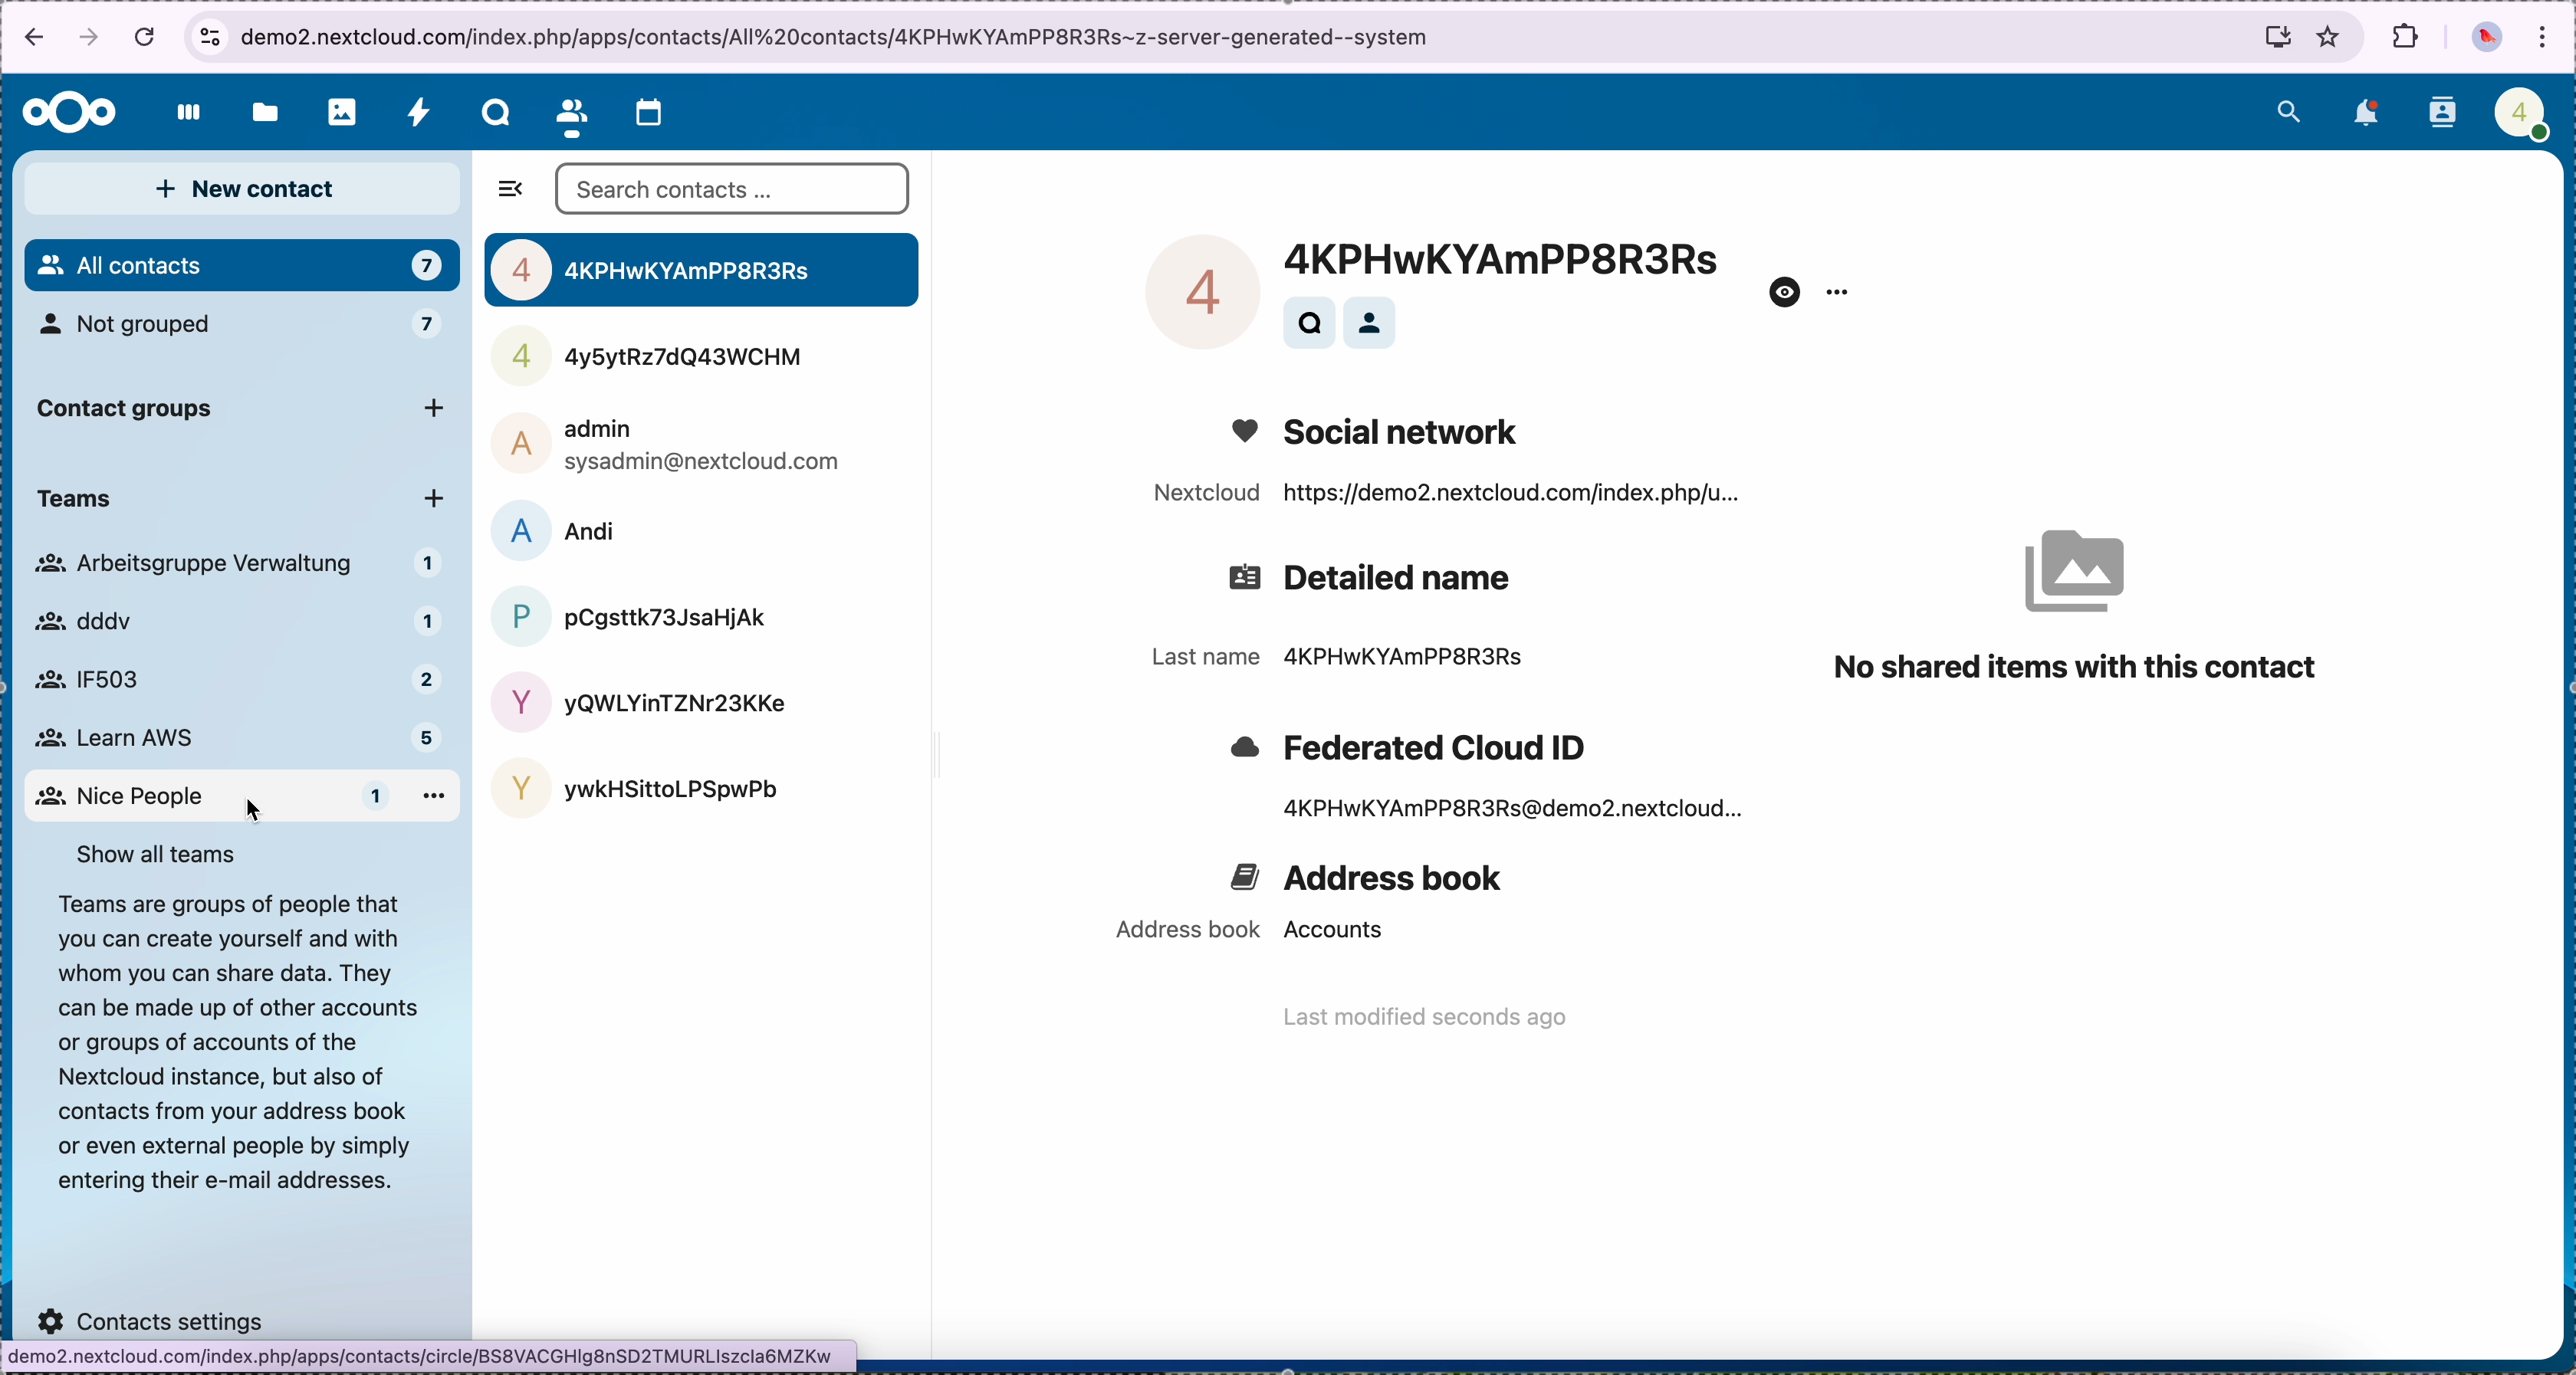 The image size is (2576, 1375). I want to click on description, so click(235, 1046).